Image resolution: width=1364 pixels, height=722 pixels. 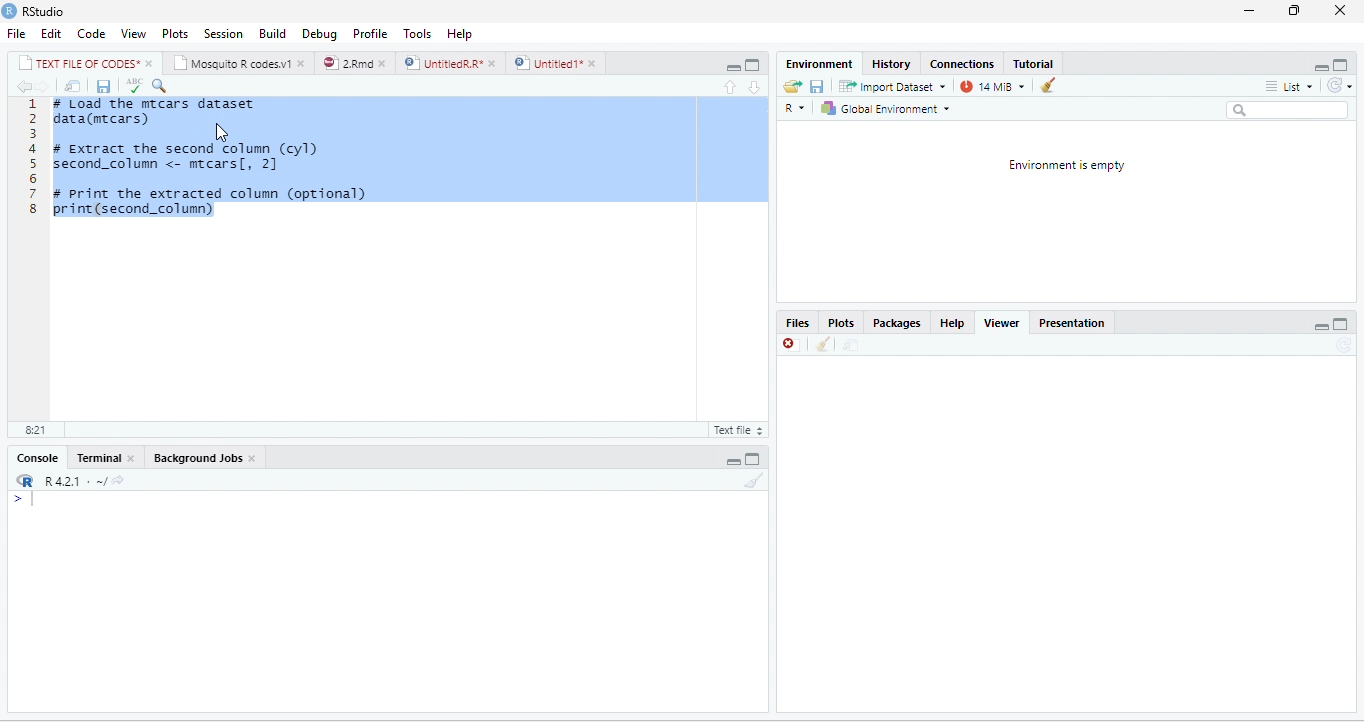 I want to click on list, so click(x=1291, y=87).